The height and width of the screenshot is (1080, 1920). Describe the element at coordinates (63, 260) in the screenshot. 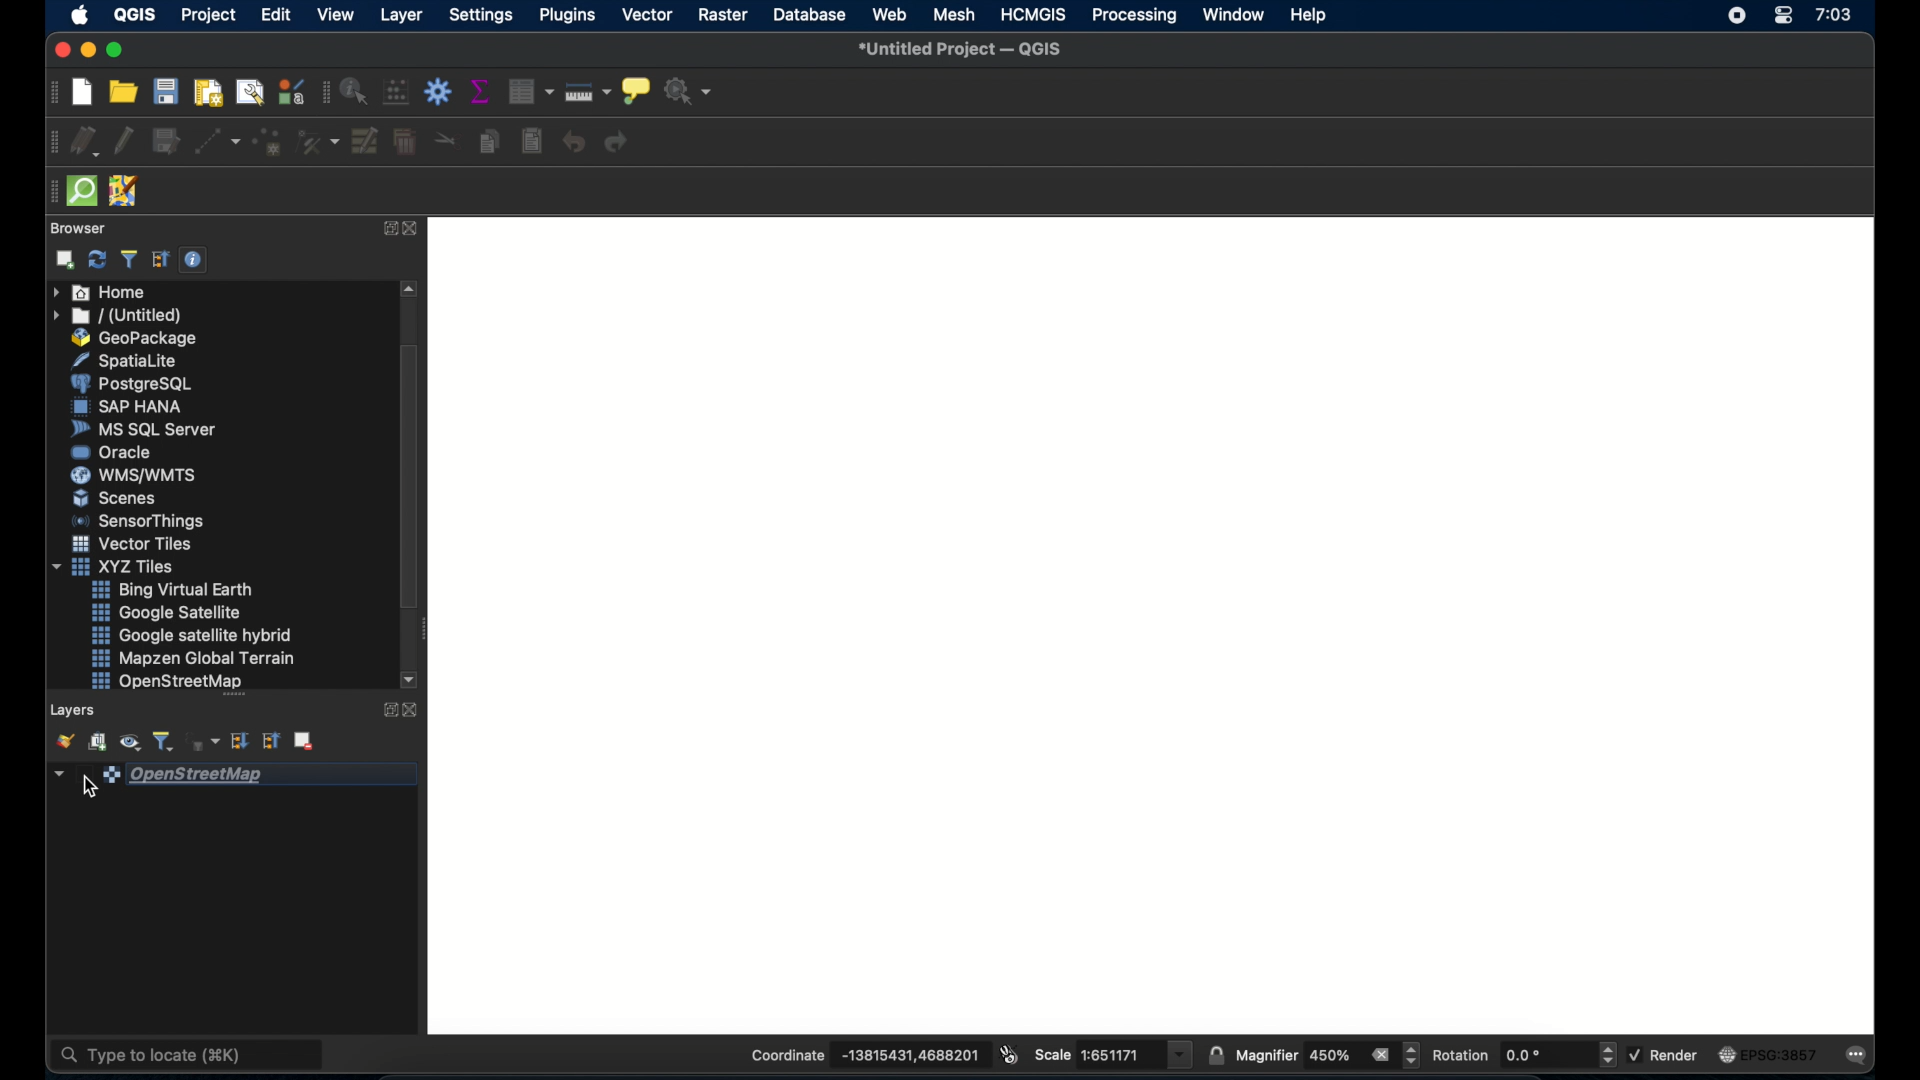

I see `add. selected layer` at that location.